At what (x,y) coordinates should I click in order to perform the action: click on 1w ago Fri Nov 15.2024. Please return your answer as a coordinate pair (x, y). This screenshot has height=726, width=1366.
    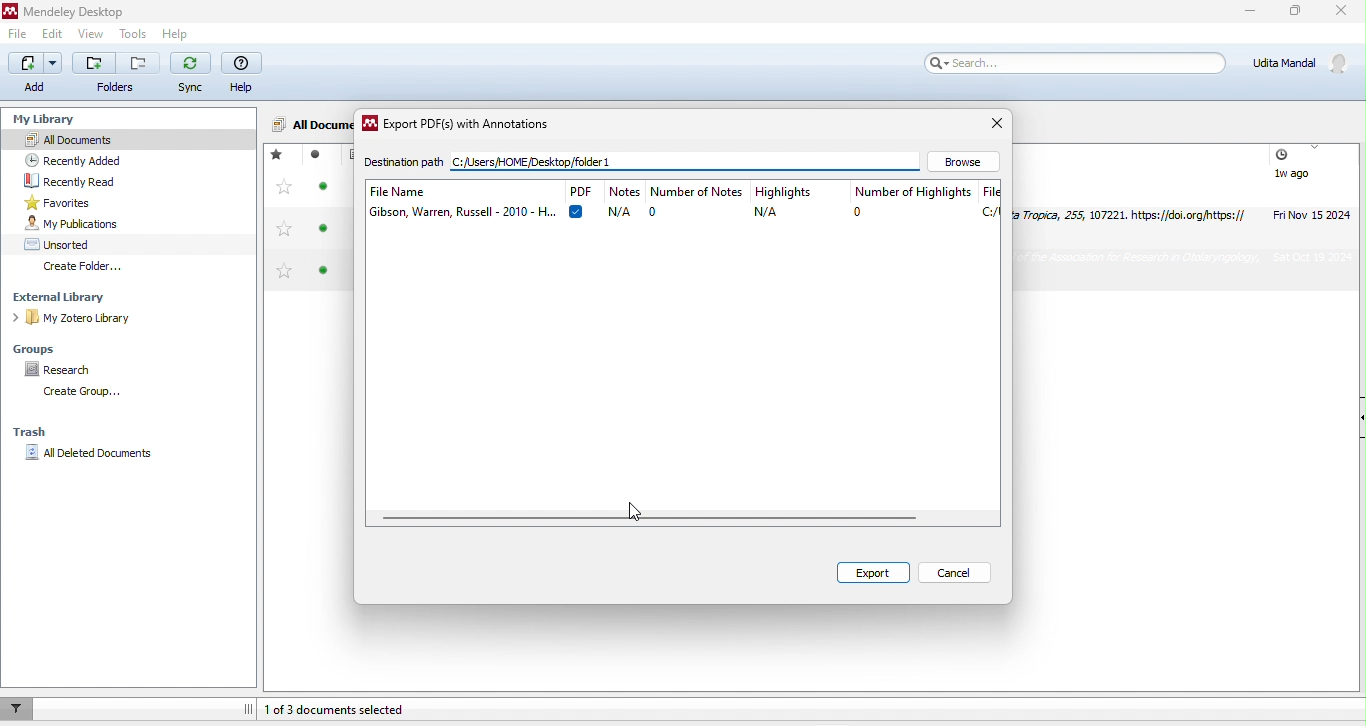
    Looking at the image, I should click on (1311, 184).